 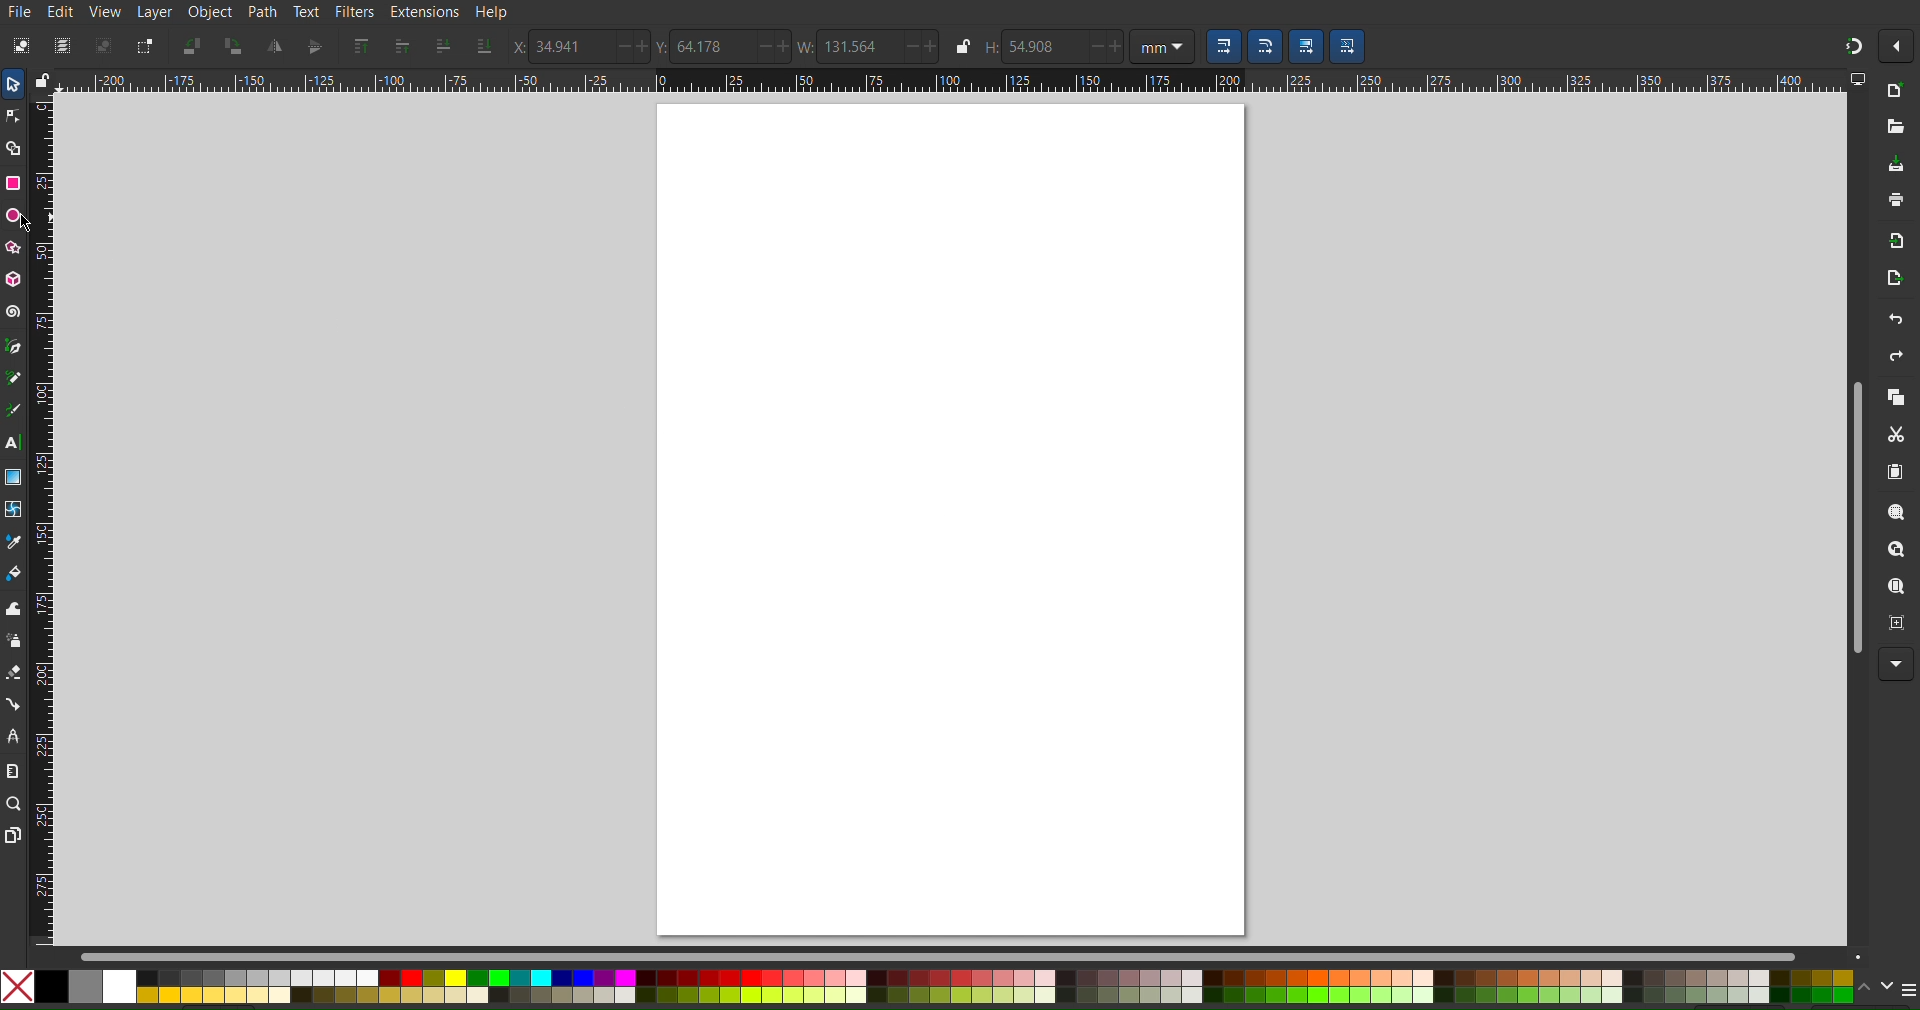 I want to click on Height, so click(x=991, y=51).